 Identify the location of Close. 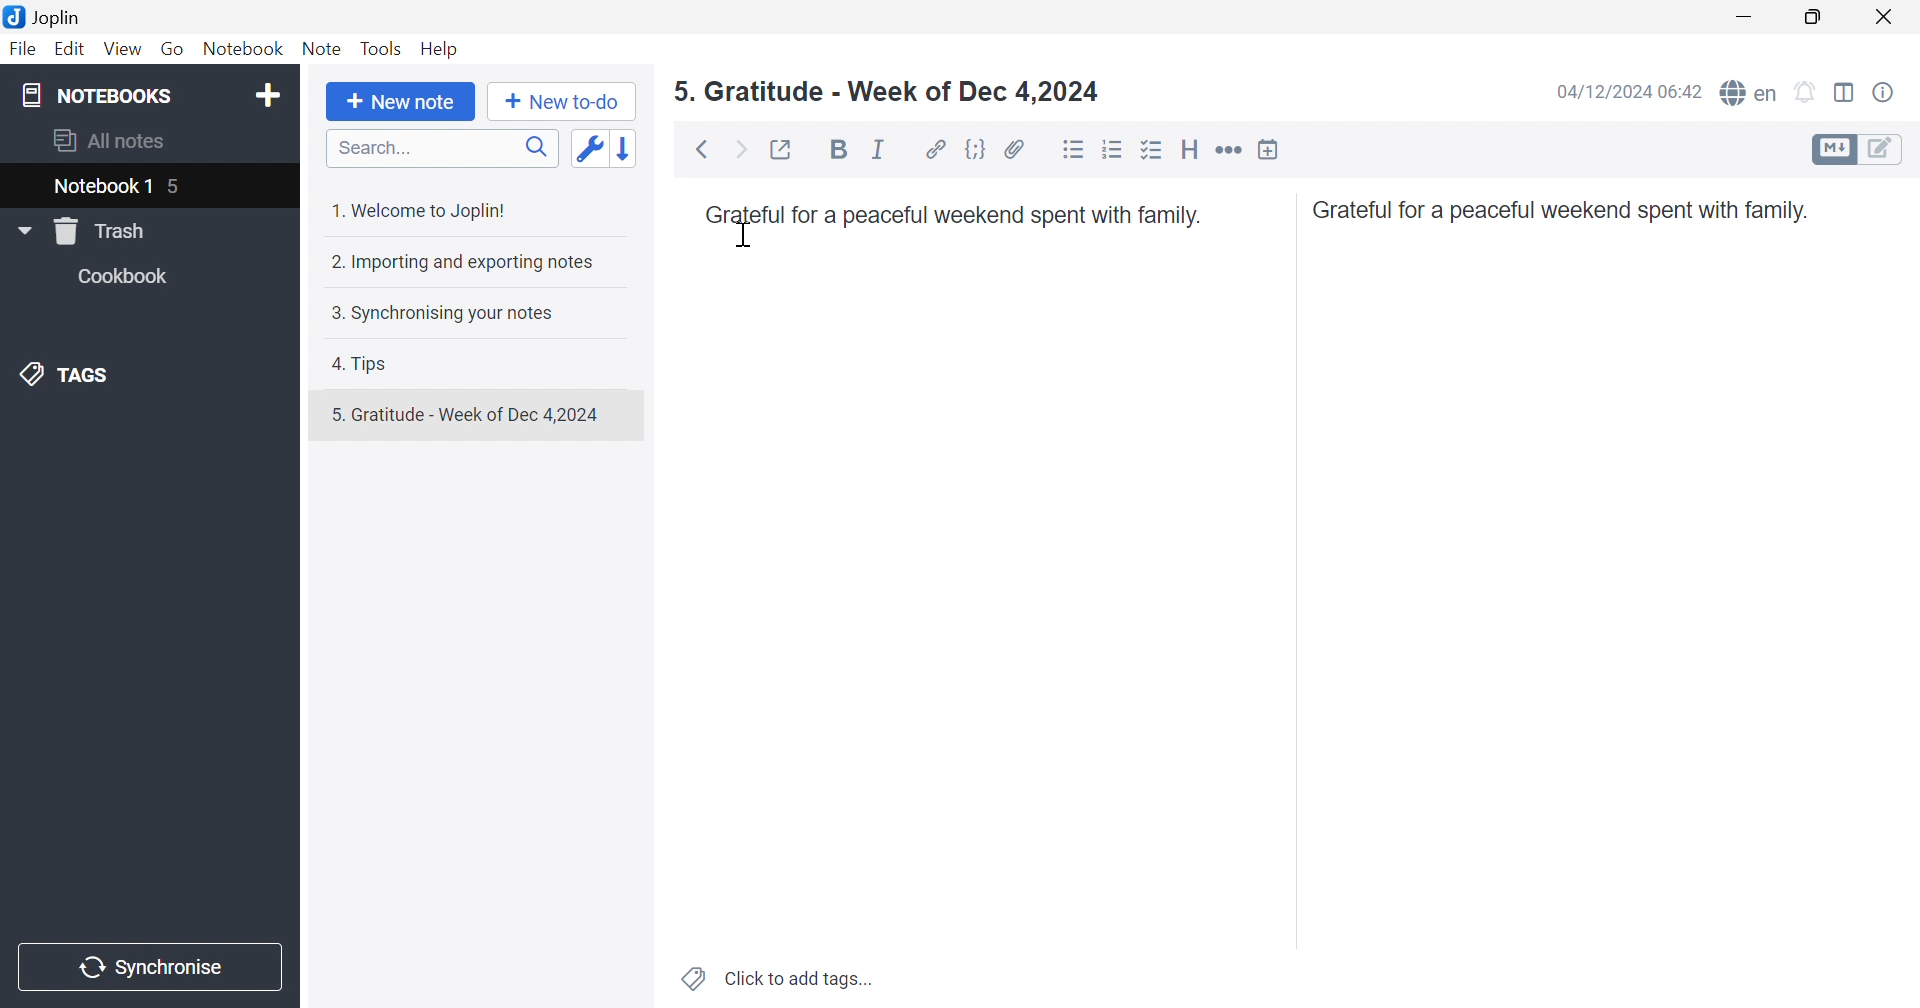
(1889, 15).